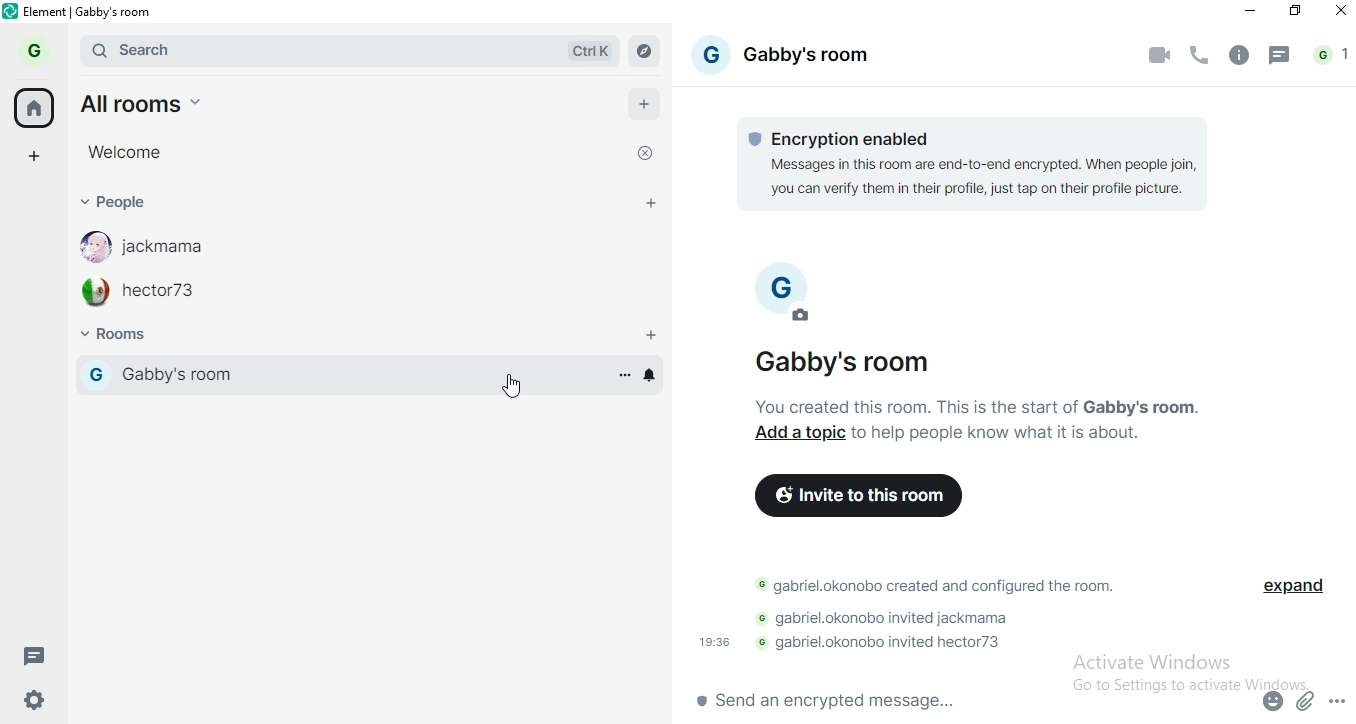 Image resolution: width=1356 pixels, height=724 pixels. What do you see at coordinates (133, 206) in the screenshot?
I see `people` at bounding box center [133, 206].